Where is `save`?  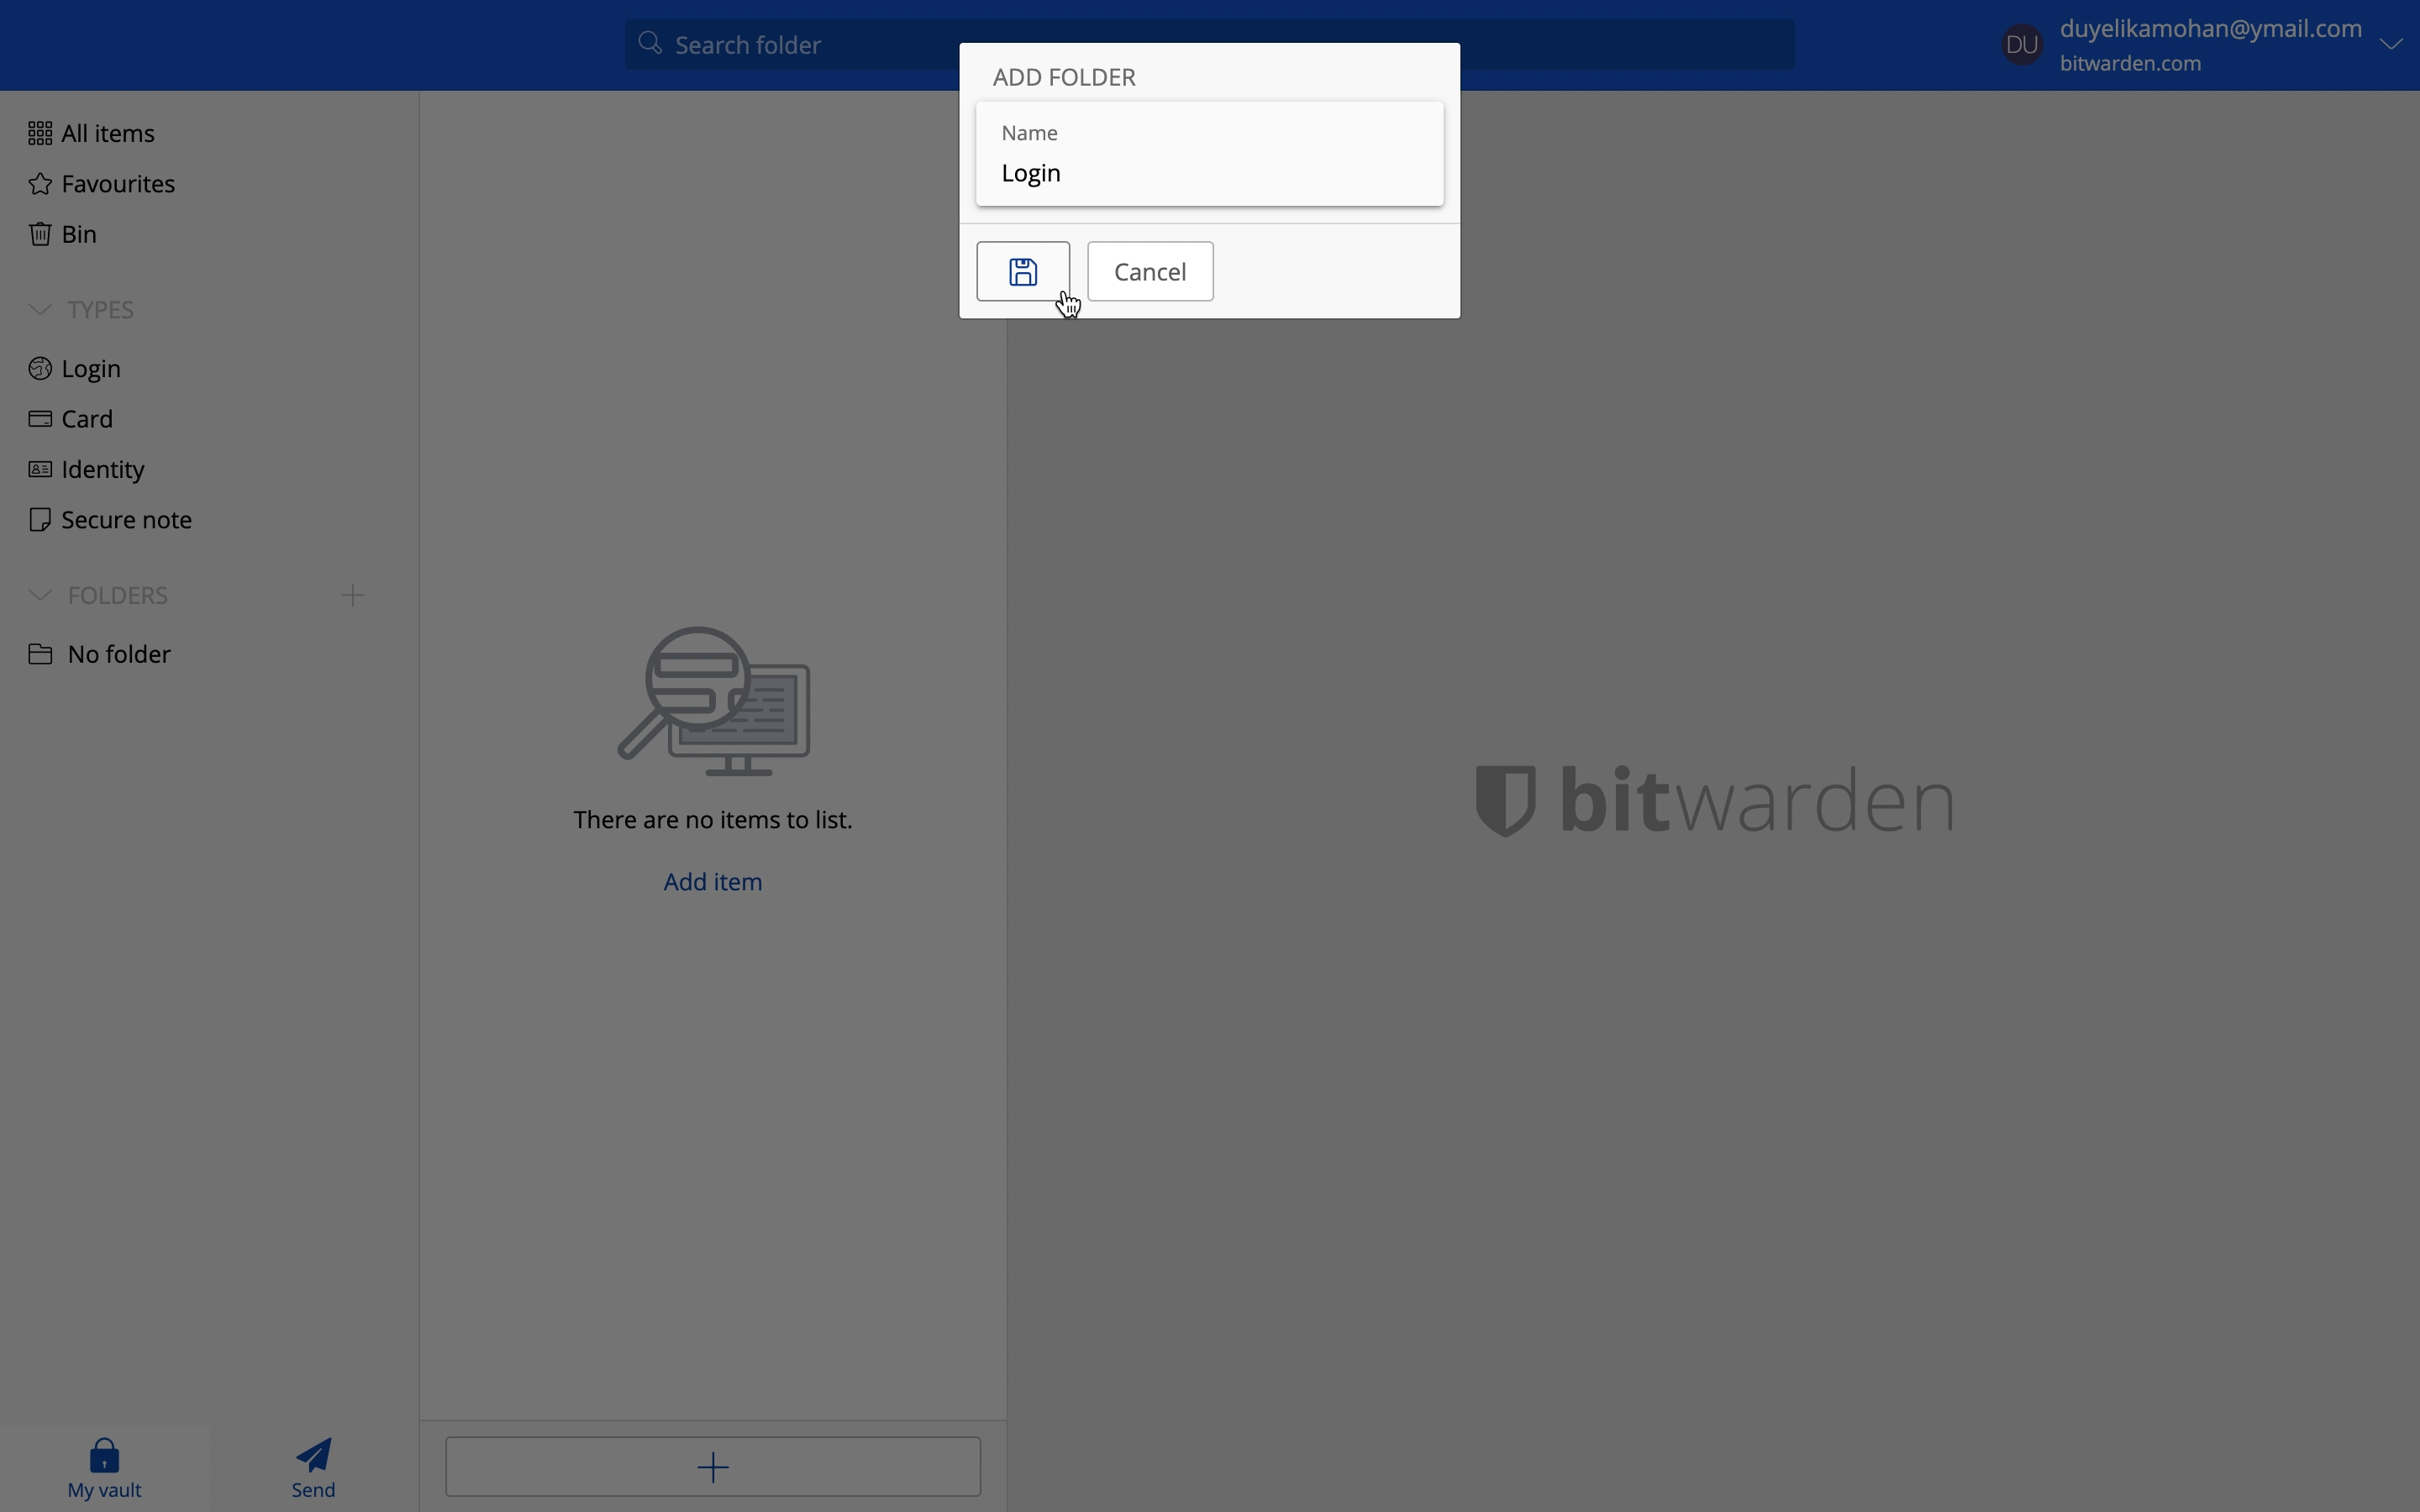
save is located at coordinates (1023, 272).